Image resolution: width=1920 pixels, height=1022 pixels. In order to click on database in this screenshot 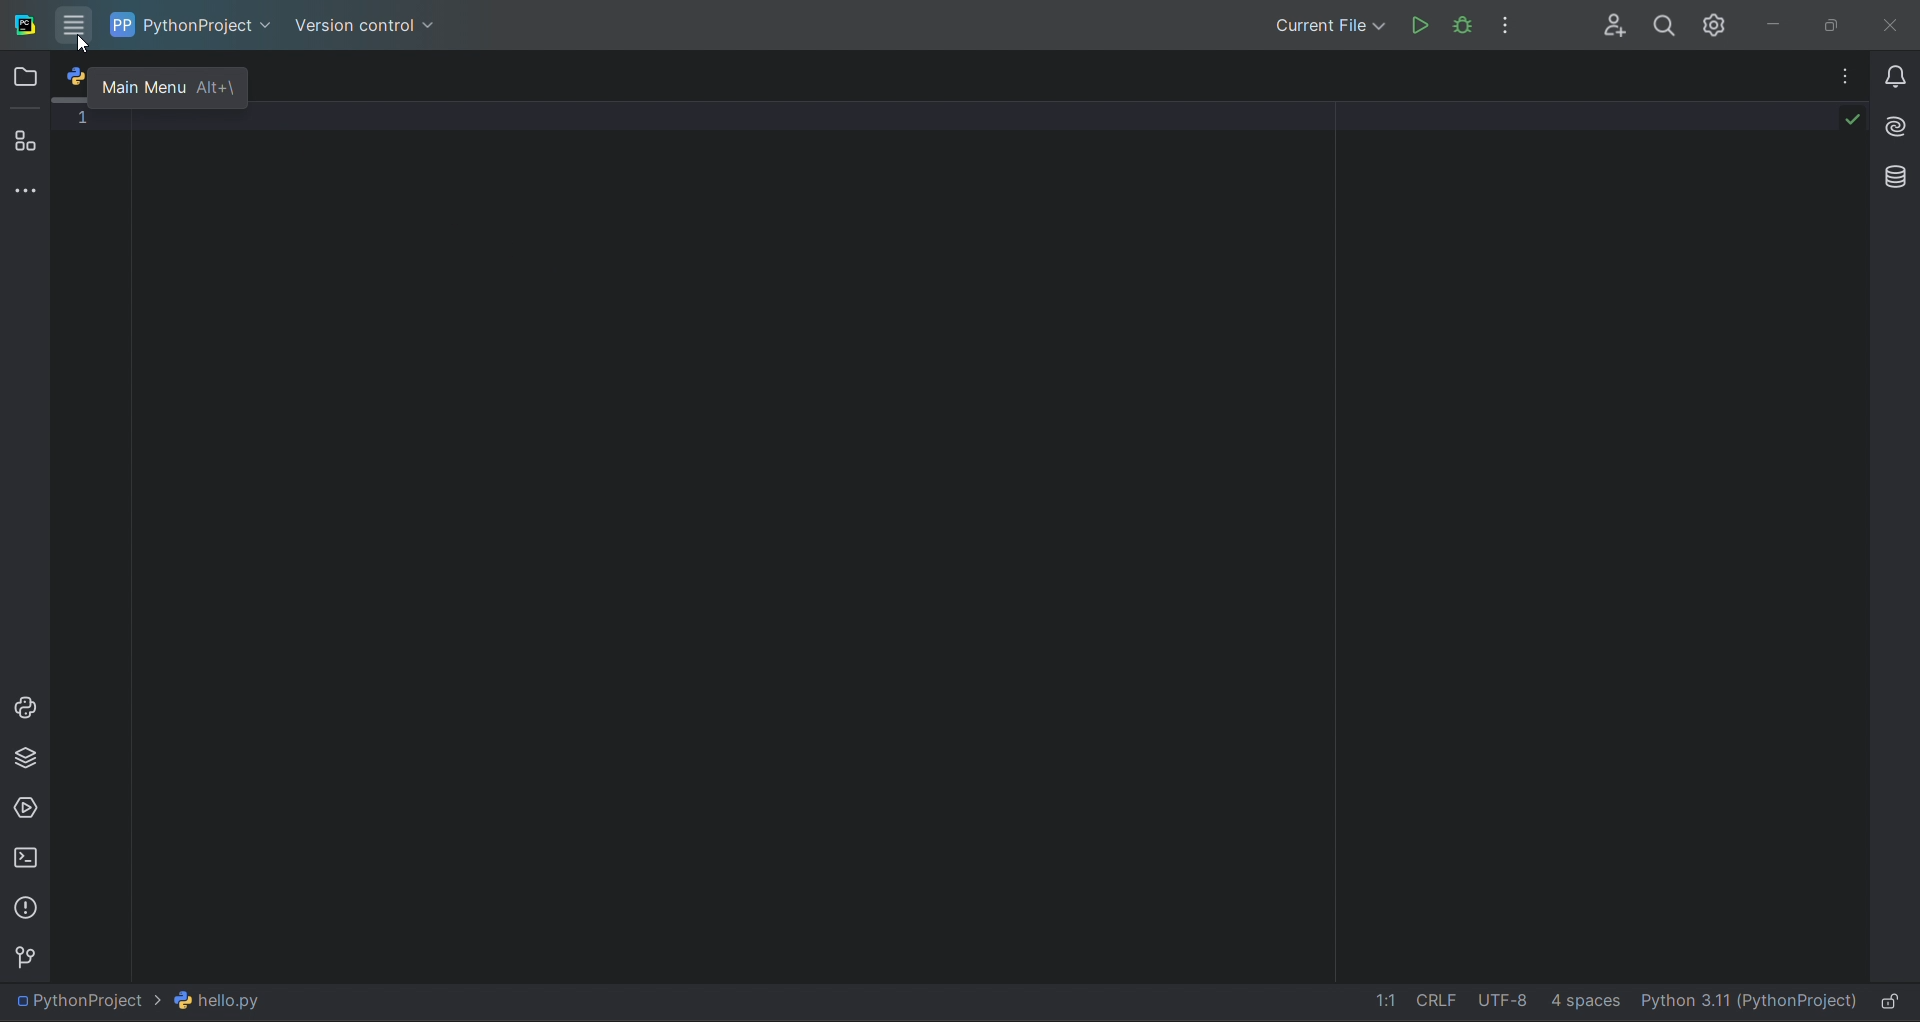, I will do `click(1891, 175)`.